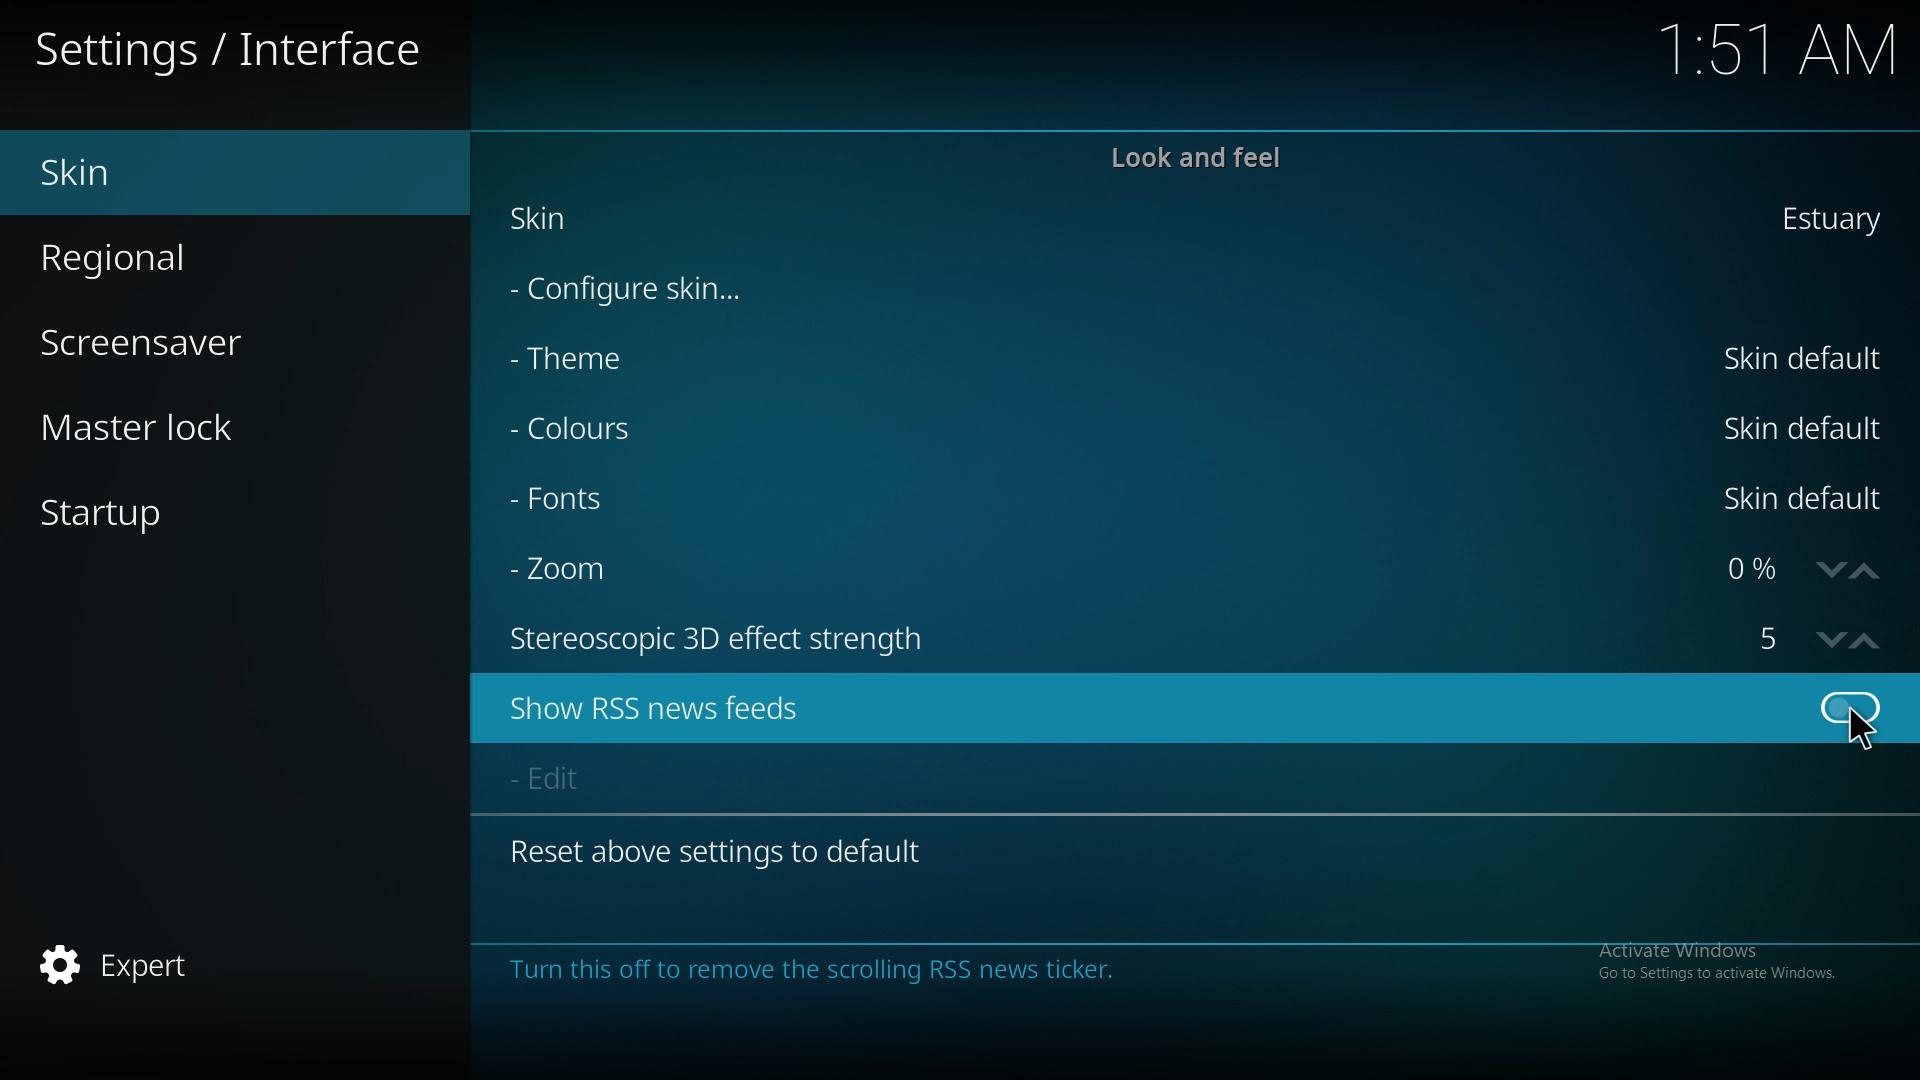  I want to click on configure skin, so click(642, 286).